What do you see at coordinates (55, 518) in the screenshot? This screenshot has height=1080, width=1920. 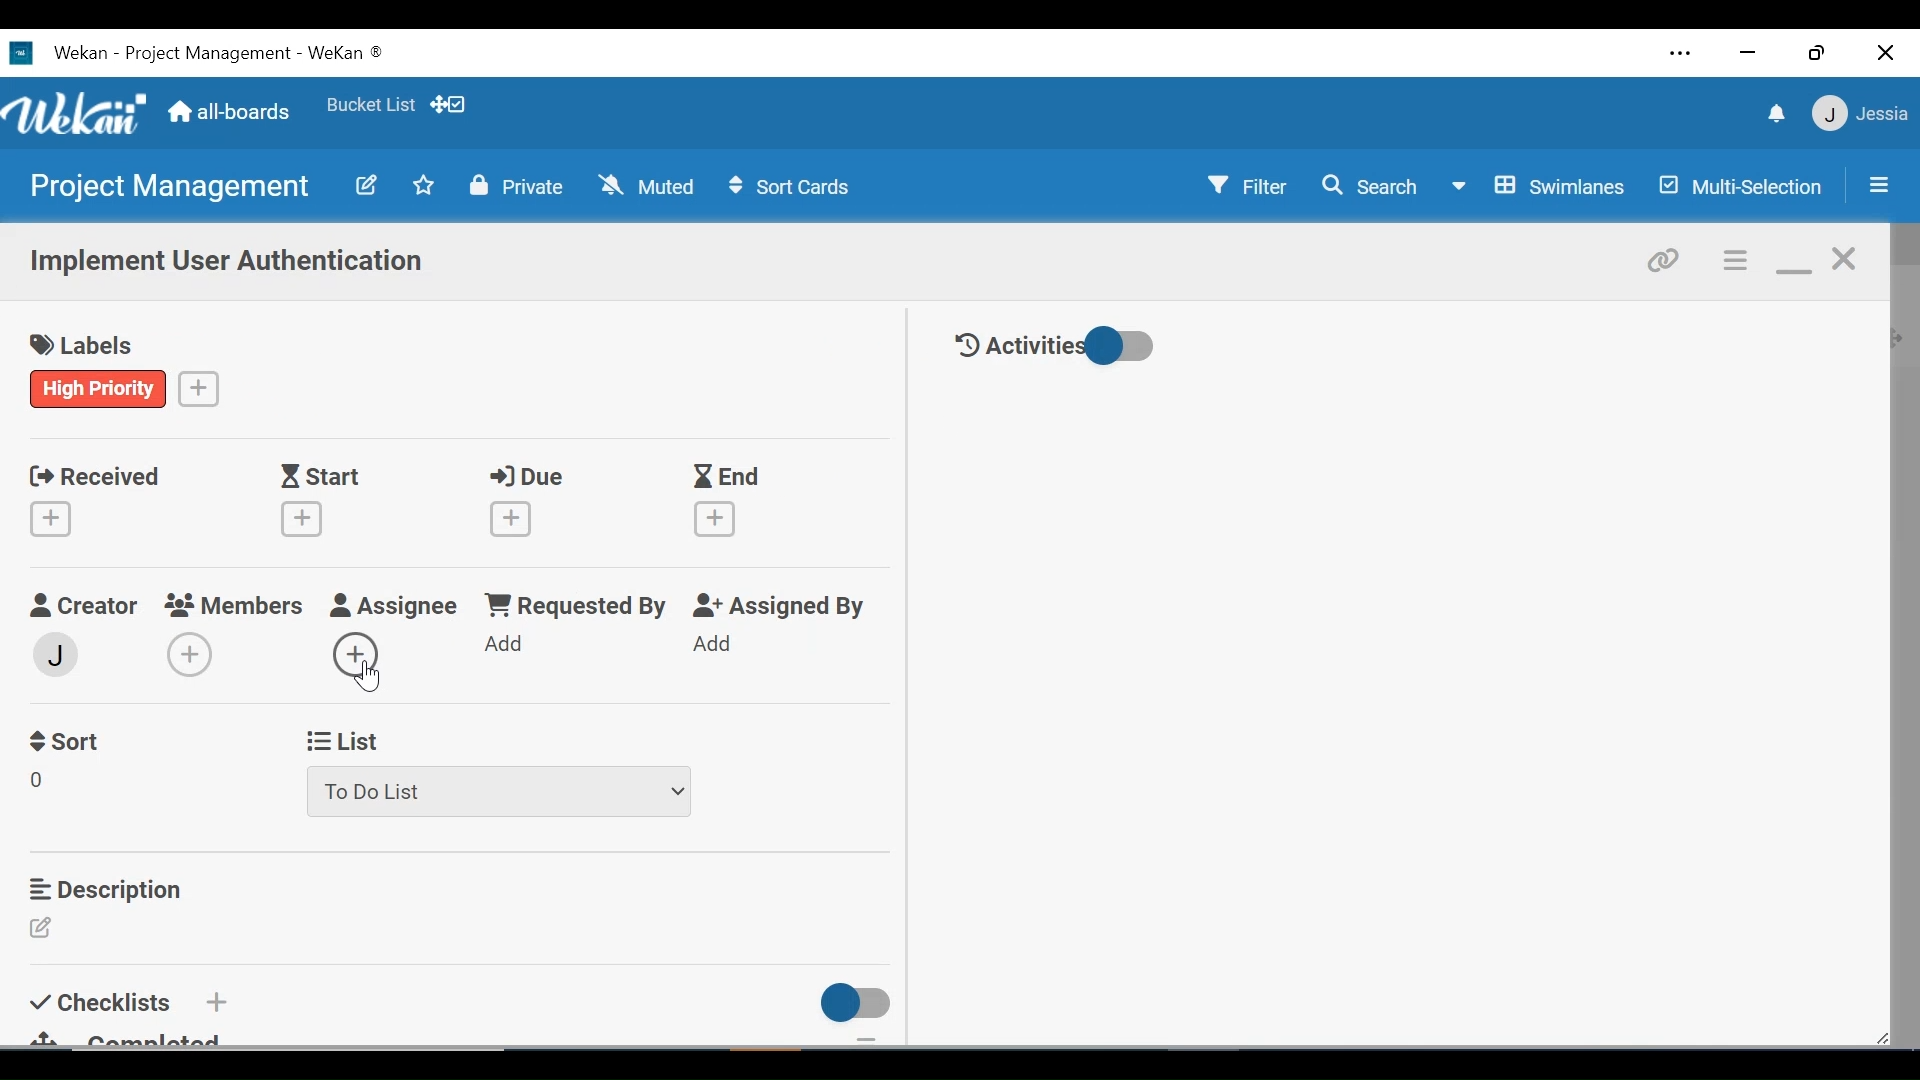 I see `Create Received Date` at bounding box center [55, 518].